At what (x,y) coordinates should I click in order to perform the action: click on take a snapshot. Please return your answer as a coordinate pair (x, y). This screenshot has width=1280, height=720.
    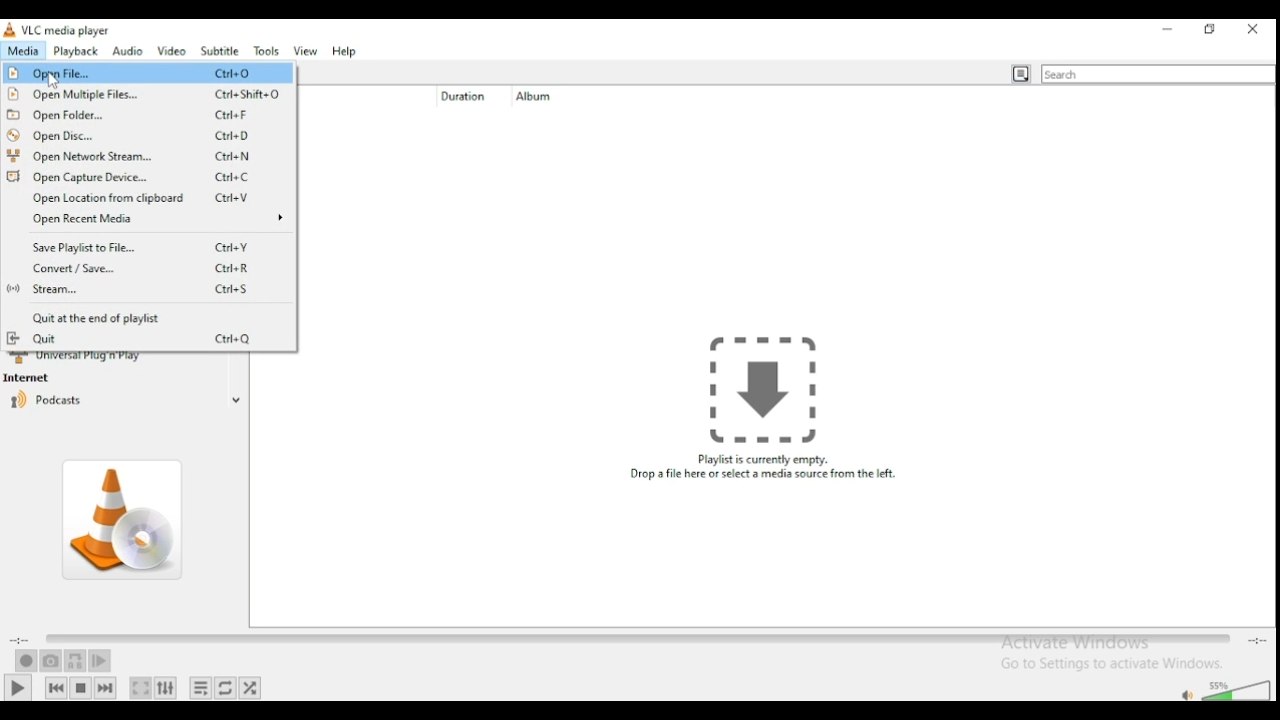
    Looking at the image, I should click on (50, 661).